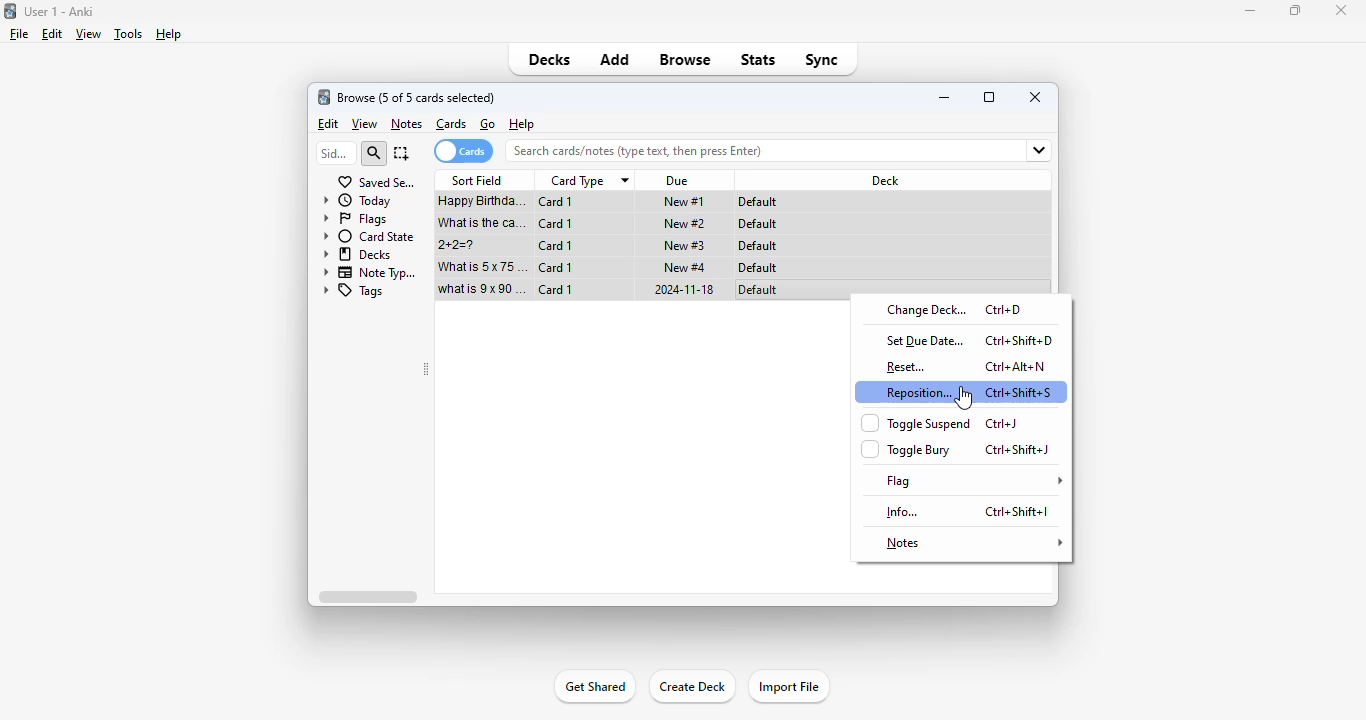  Describe the element at coordinates (406, 125) in the screenshot. I see `notes` at that location.